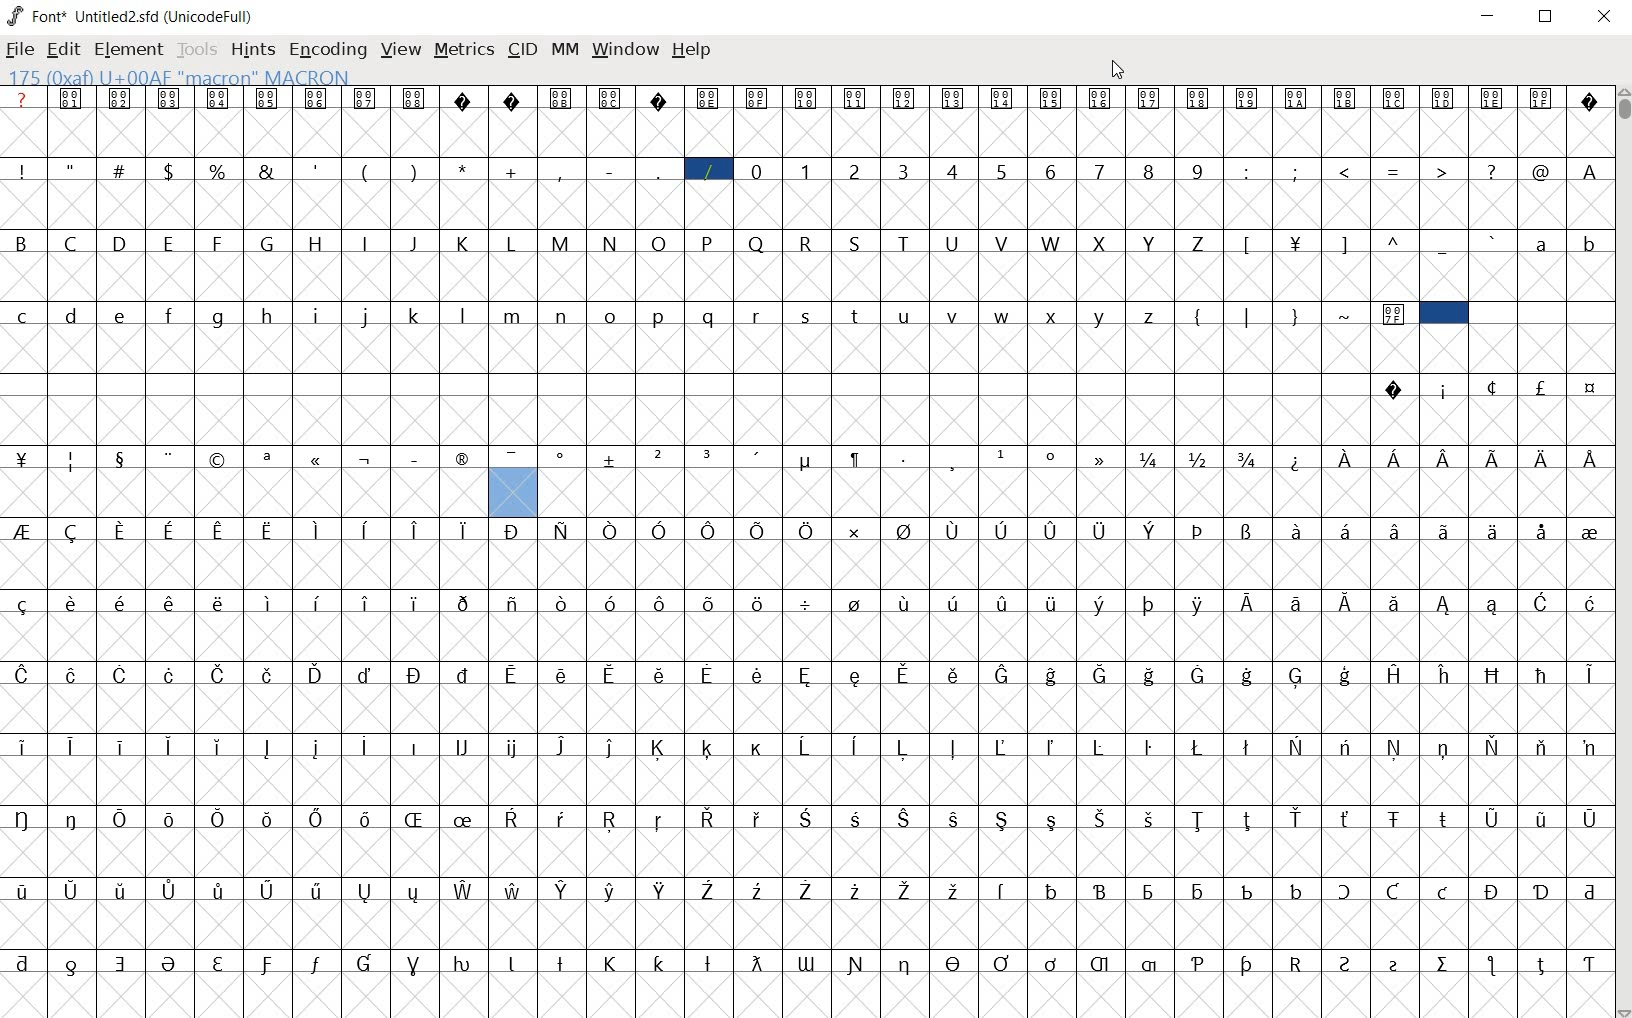 The width and height of the screenshot is (1632, 1018). What do you see at coordinates (269, 674) in the screenshot?
I see `Symbol` at bounding box center [269, 674].